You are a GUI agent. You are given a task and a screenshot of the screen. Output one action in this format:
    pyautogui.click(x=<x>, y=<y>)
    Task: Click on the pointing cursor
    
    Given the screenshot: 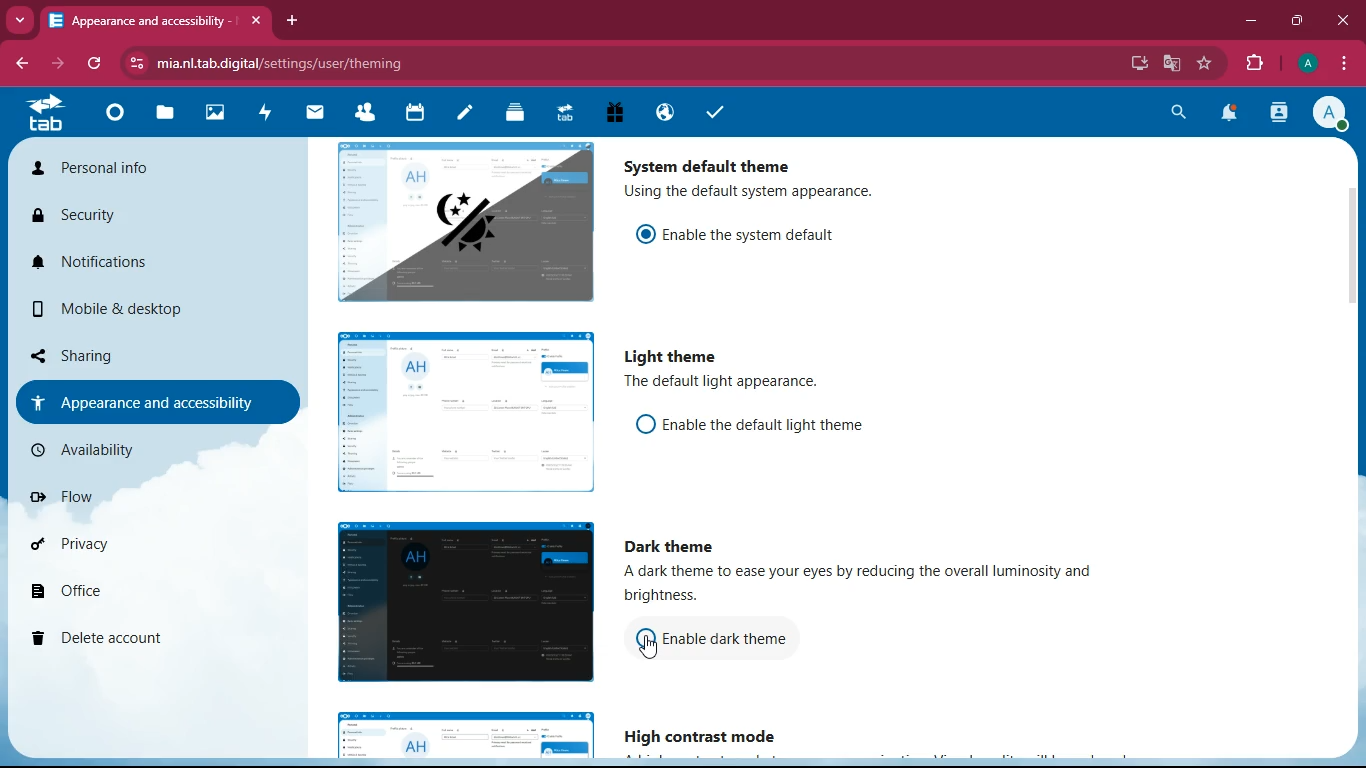 What is the action you would take?
    pyautogui.click(x=653, y=648)
    